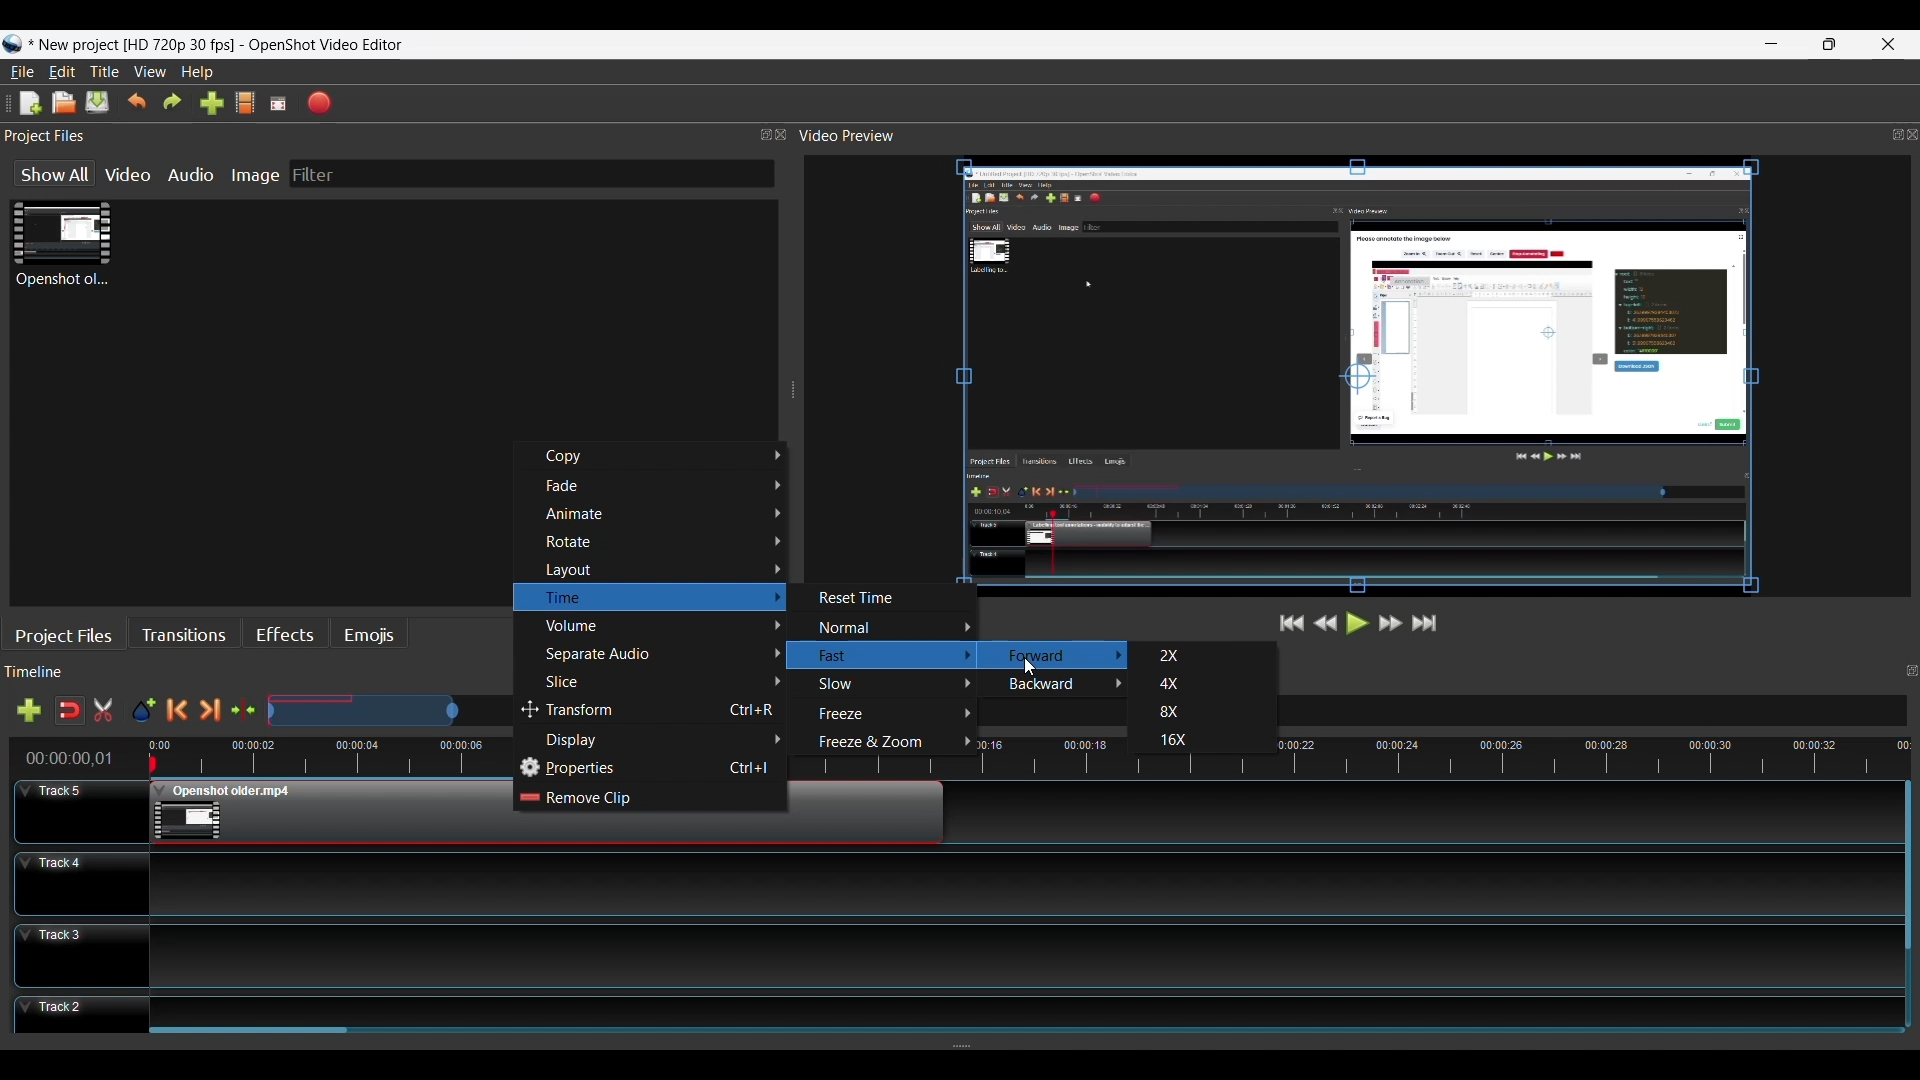  Describe the element at coordinates (280, 103) in the screenshot. I see `Fullscreen` at that location.